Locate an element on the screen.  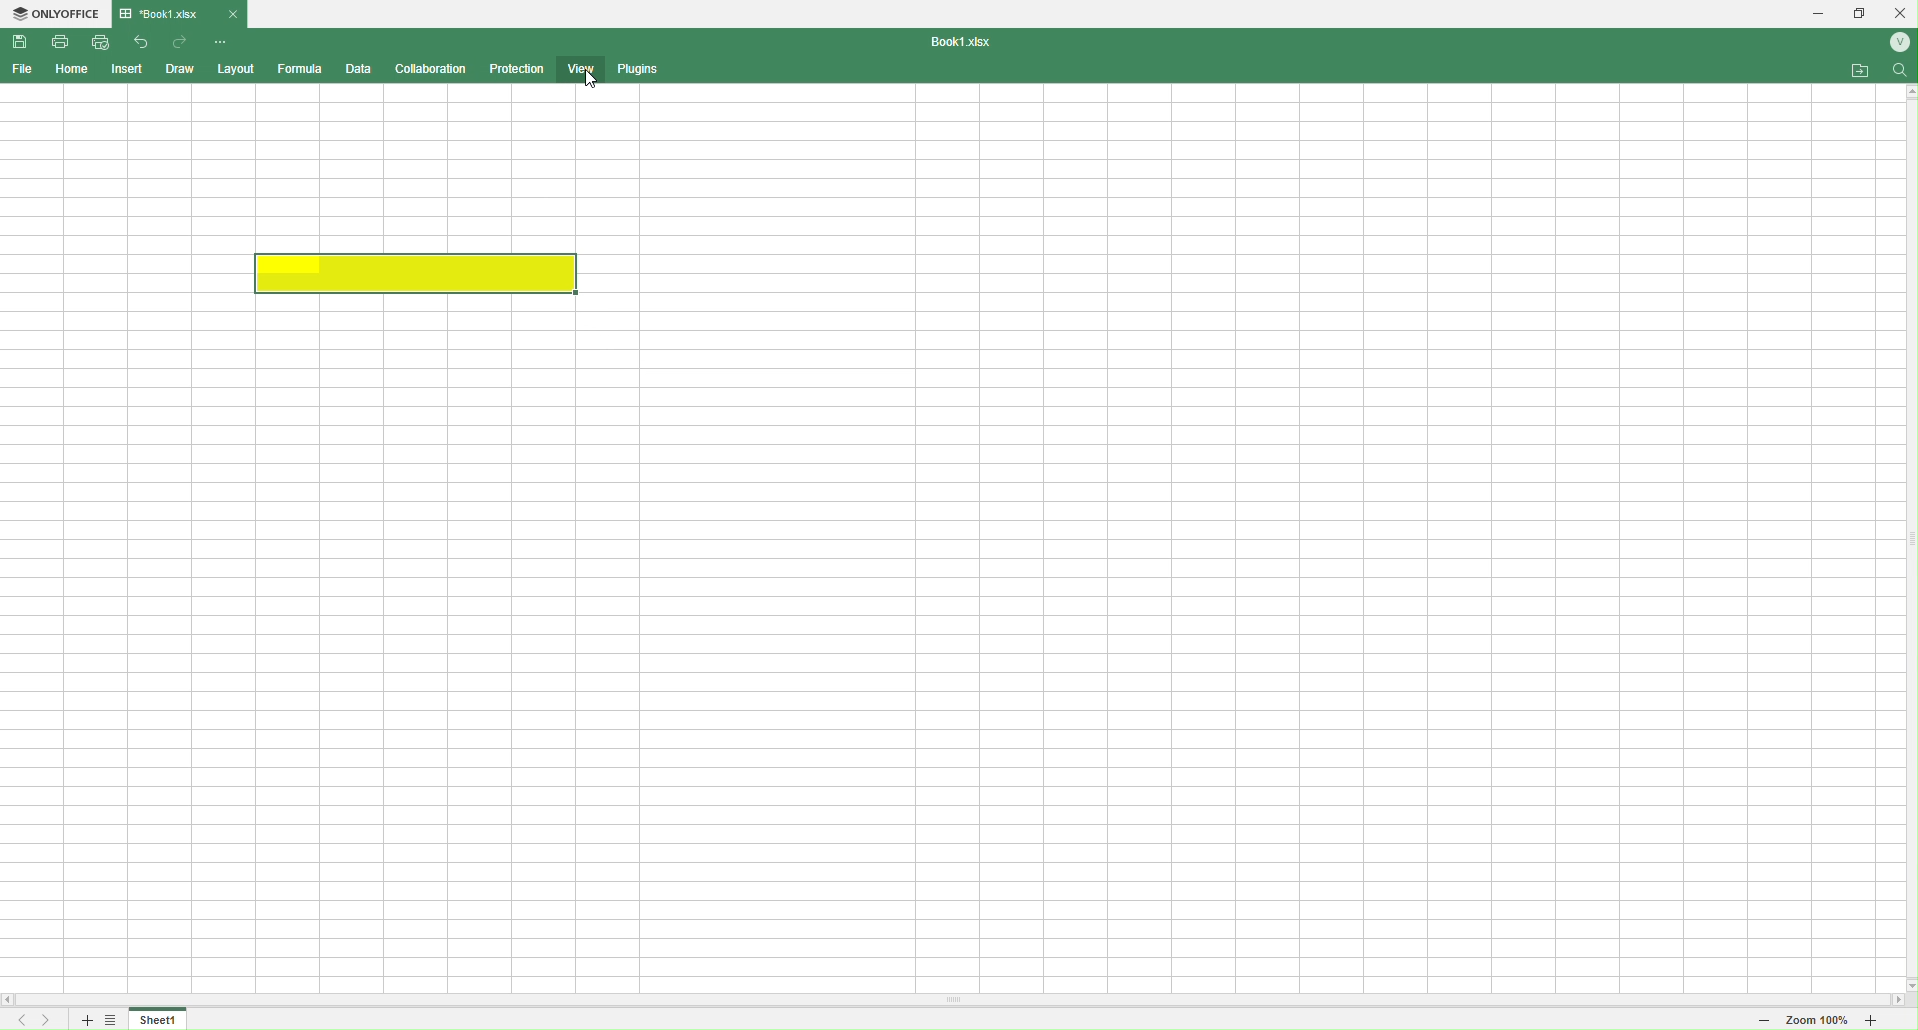
Zoom 100% is located at coordinates (1817, 1022).